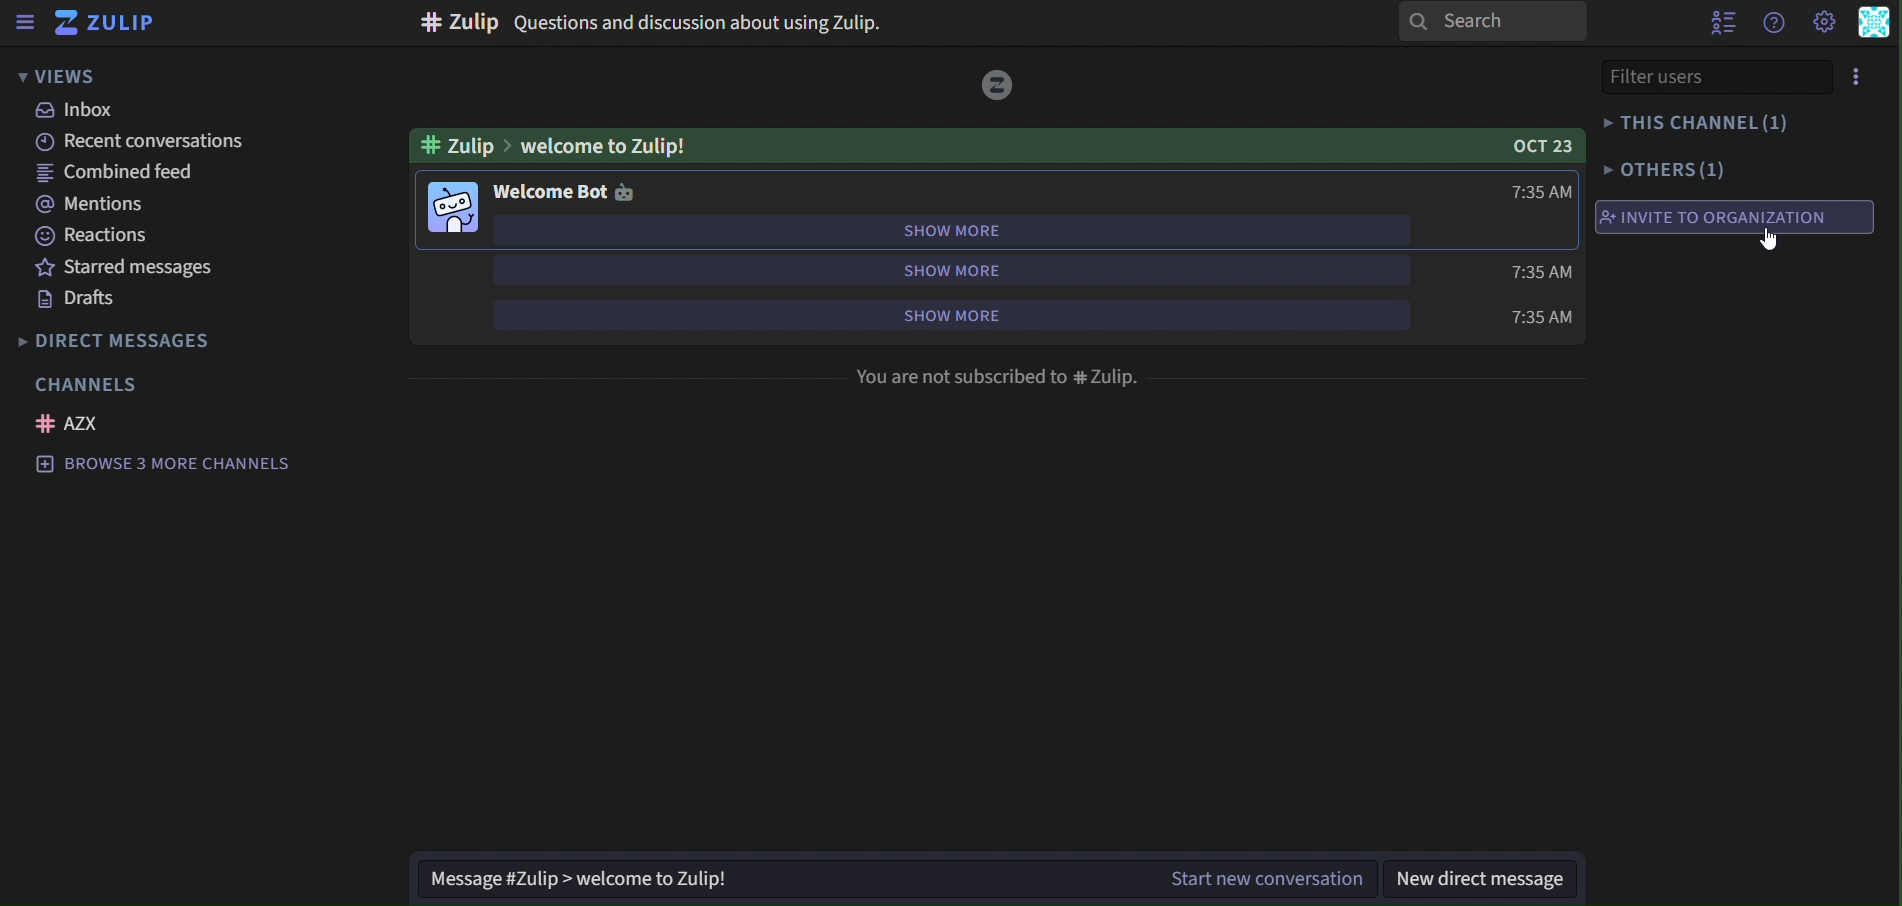 This screenshot has height=906, width=1902. I want to click on hide user list, so click(1720, 24).